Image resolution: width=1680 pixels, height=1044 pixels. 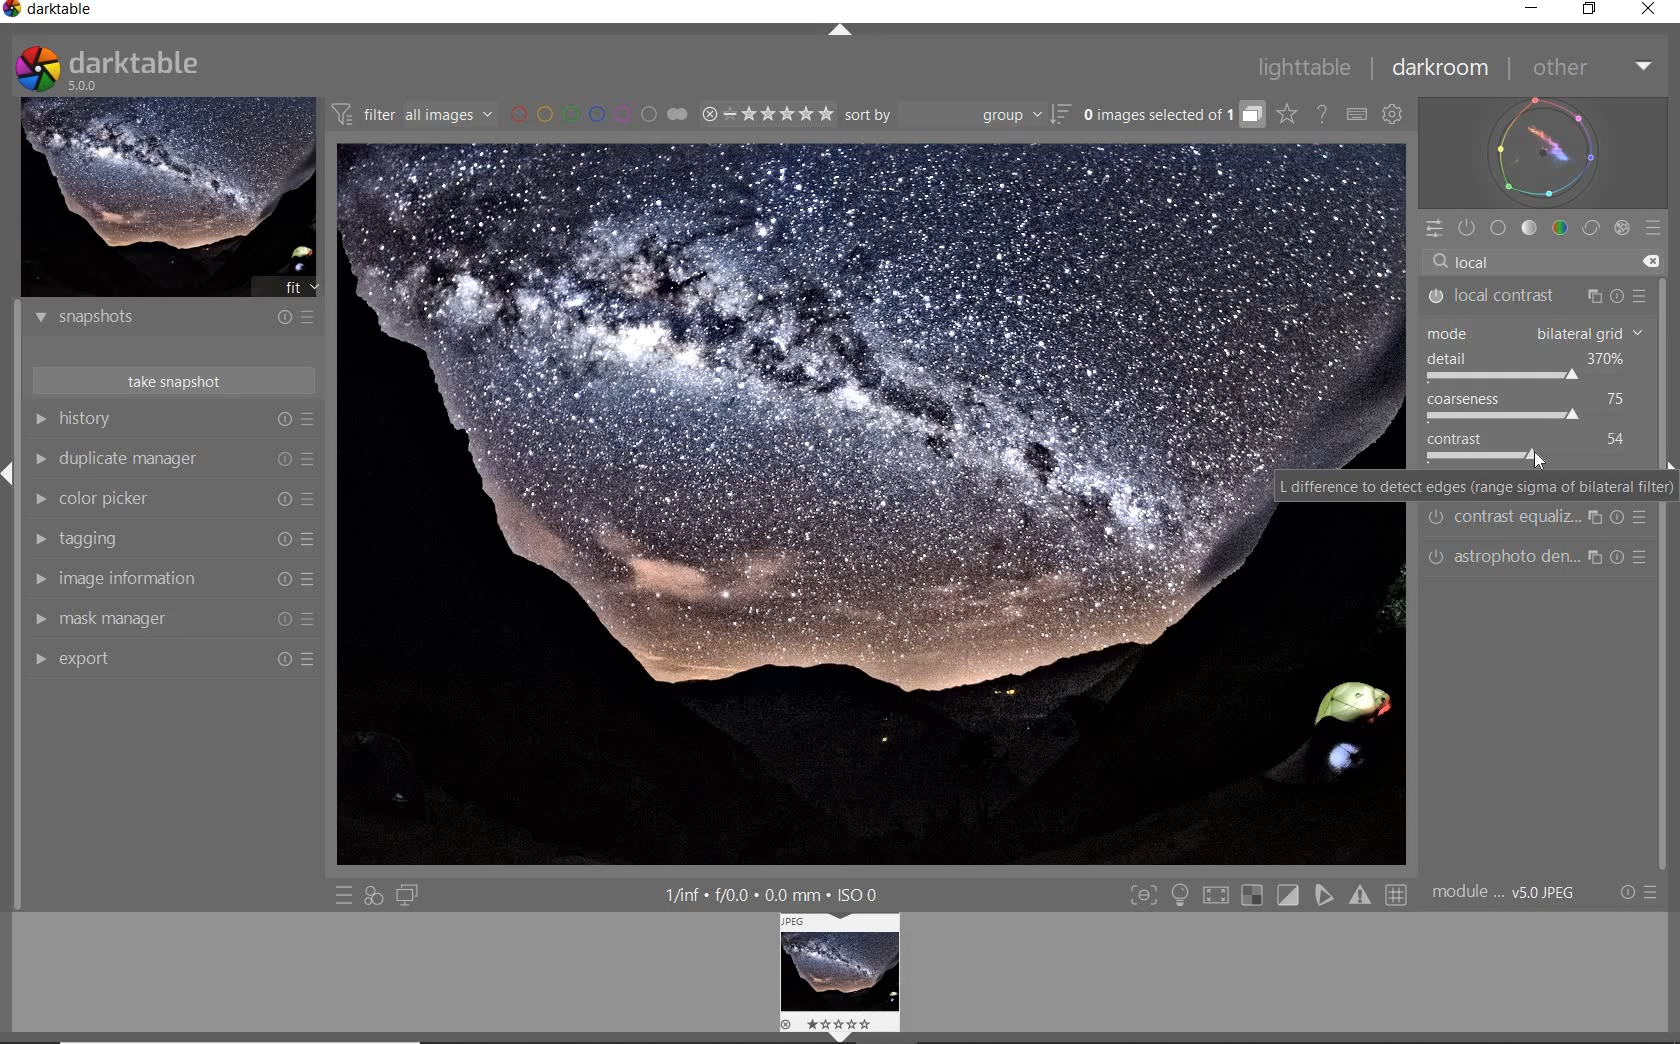 I want to click on local contrast, so click(x=1506, y=296).